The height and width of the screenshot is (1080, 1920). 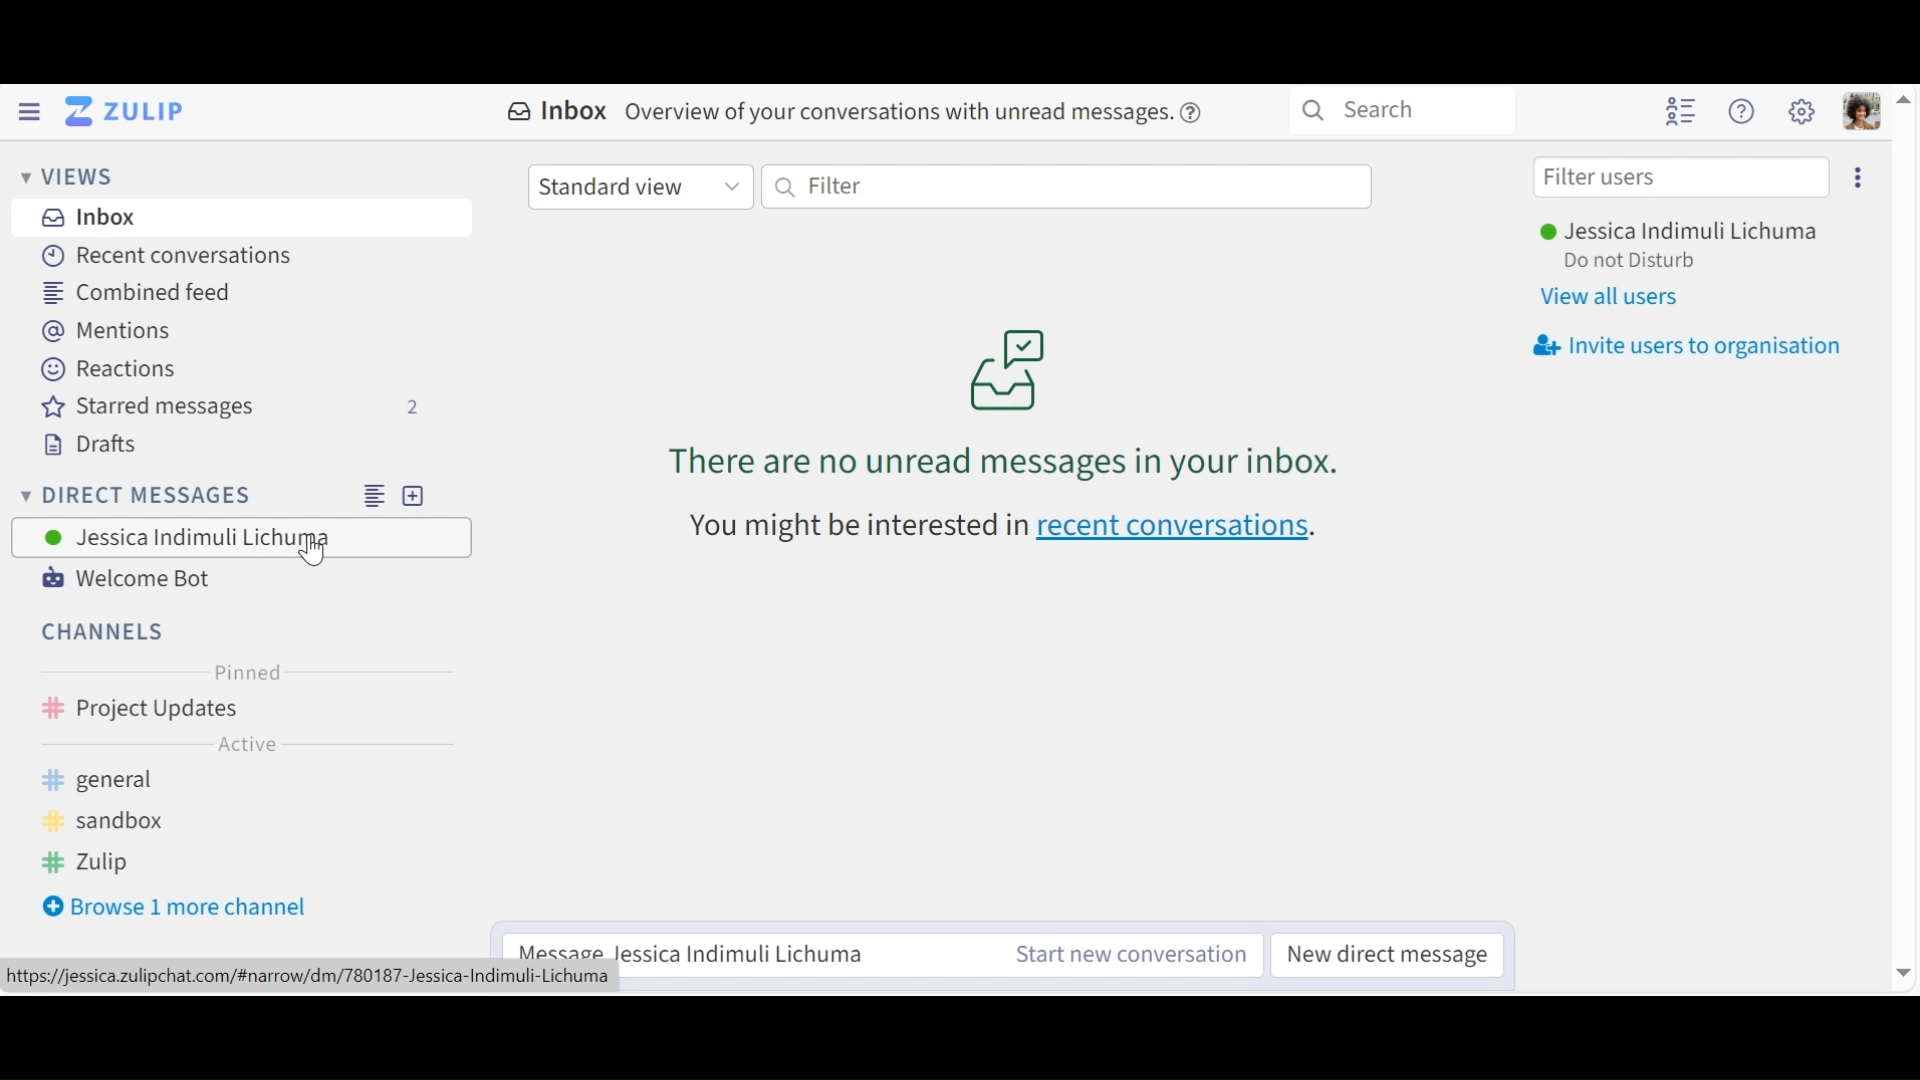 What do you see at coordinates (122, 112) in the screenshot?
I see `Go to Home View (Inbox)` at bounding box center [122, 112].